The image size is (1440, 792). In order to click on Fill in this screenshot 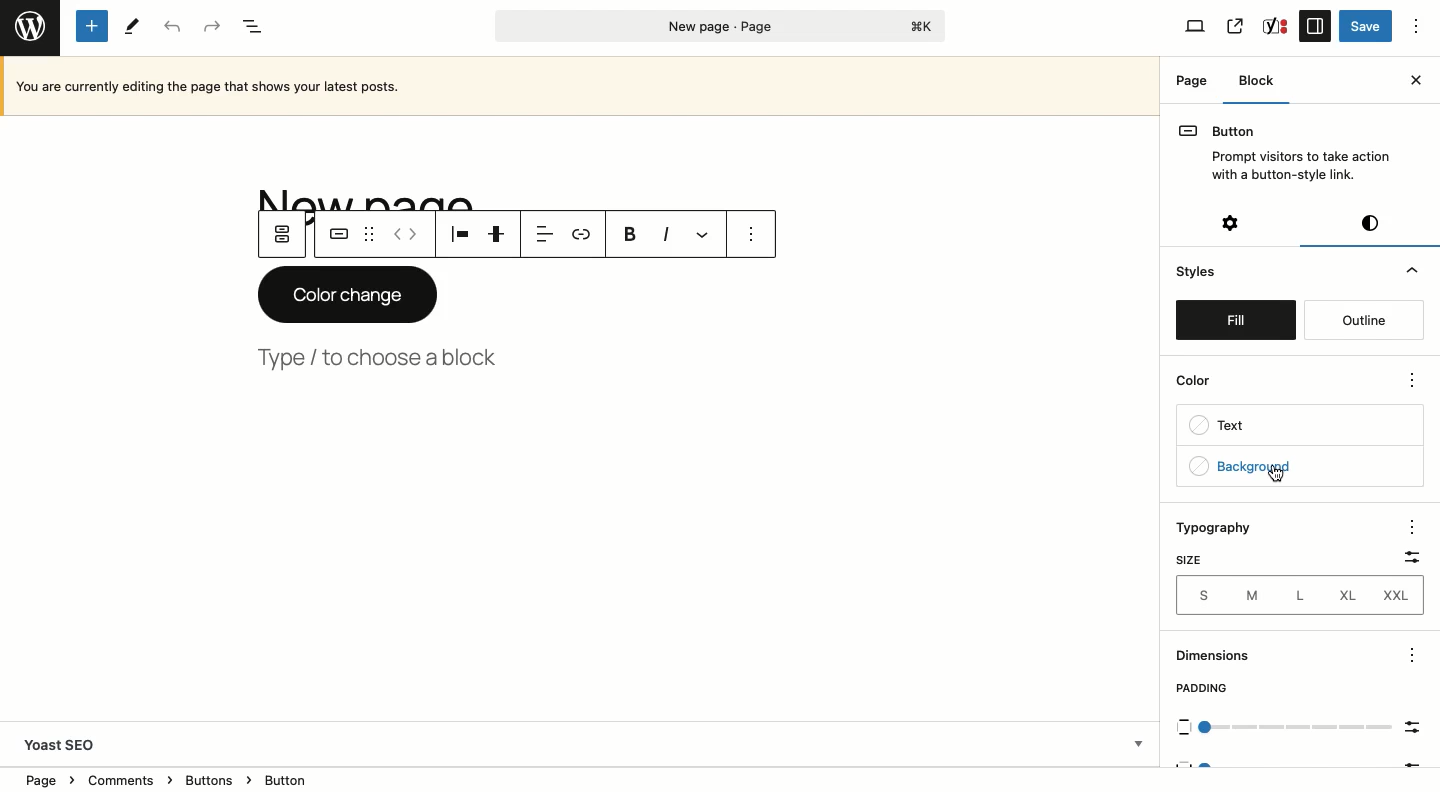, I will do `click(1236, 320)`.